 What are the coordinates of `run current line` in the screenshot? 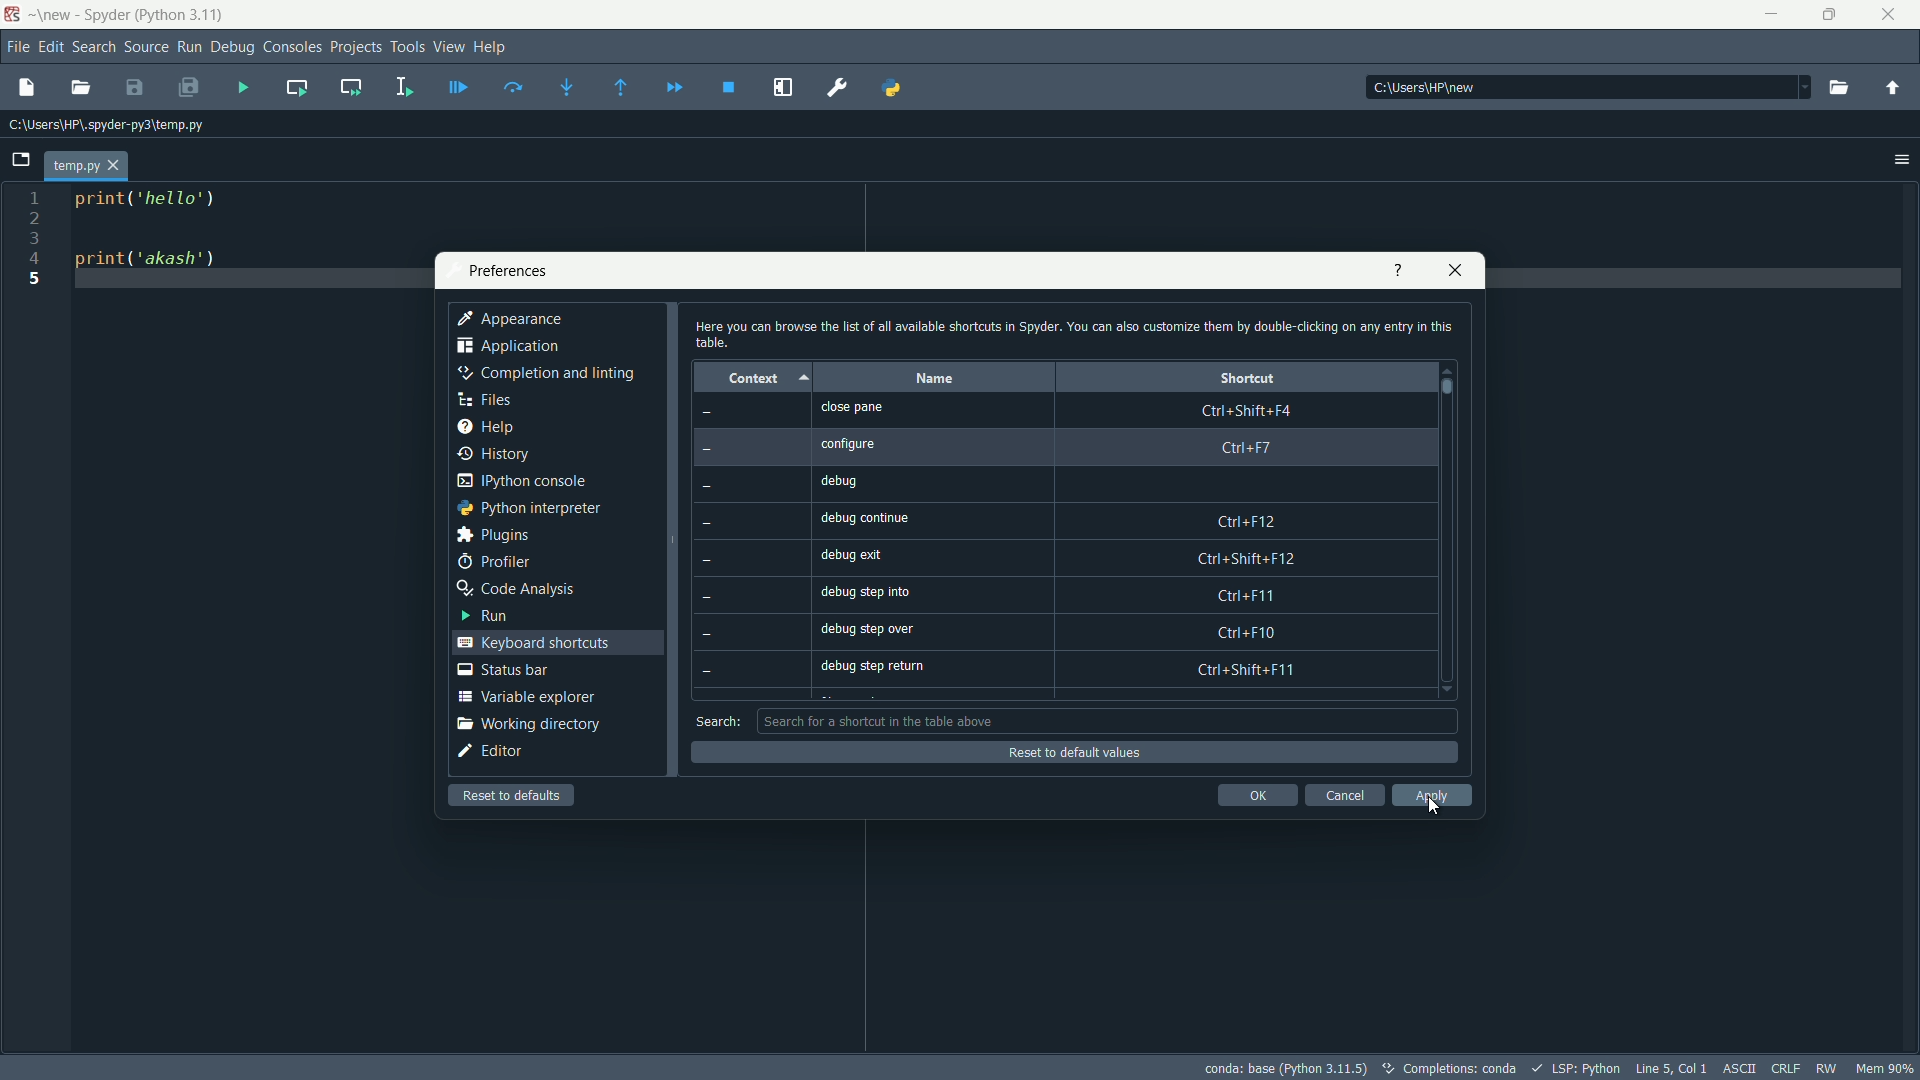 It's located at (513, 87).